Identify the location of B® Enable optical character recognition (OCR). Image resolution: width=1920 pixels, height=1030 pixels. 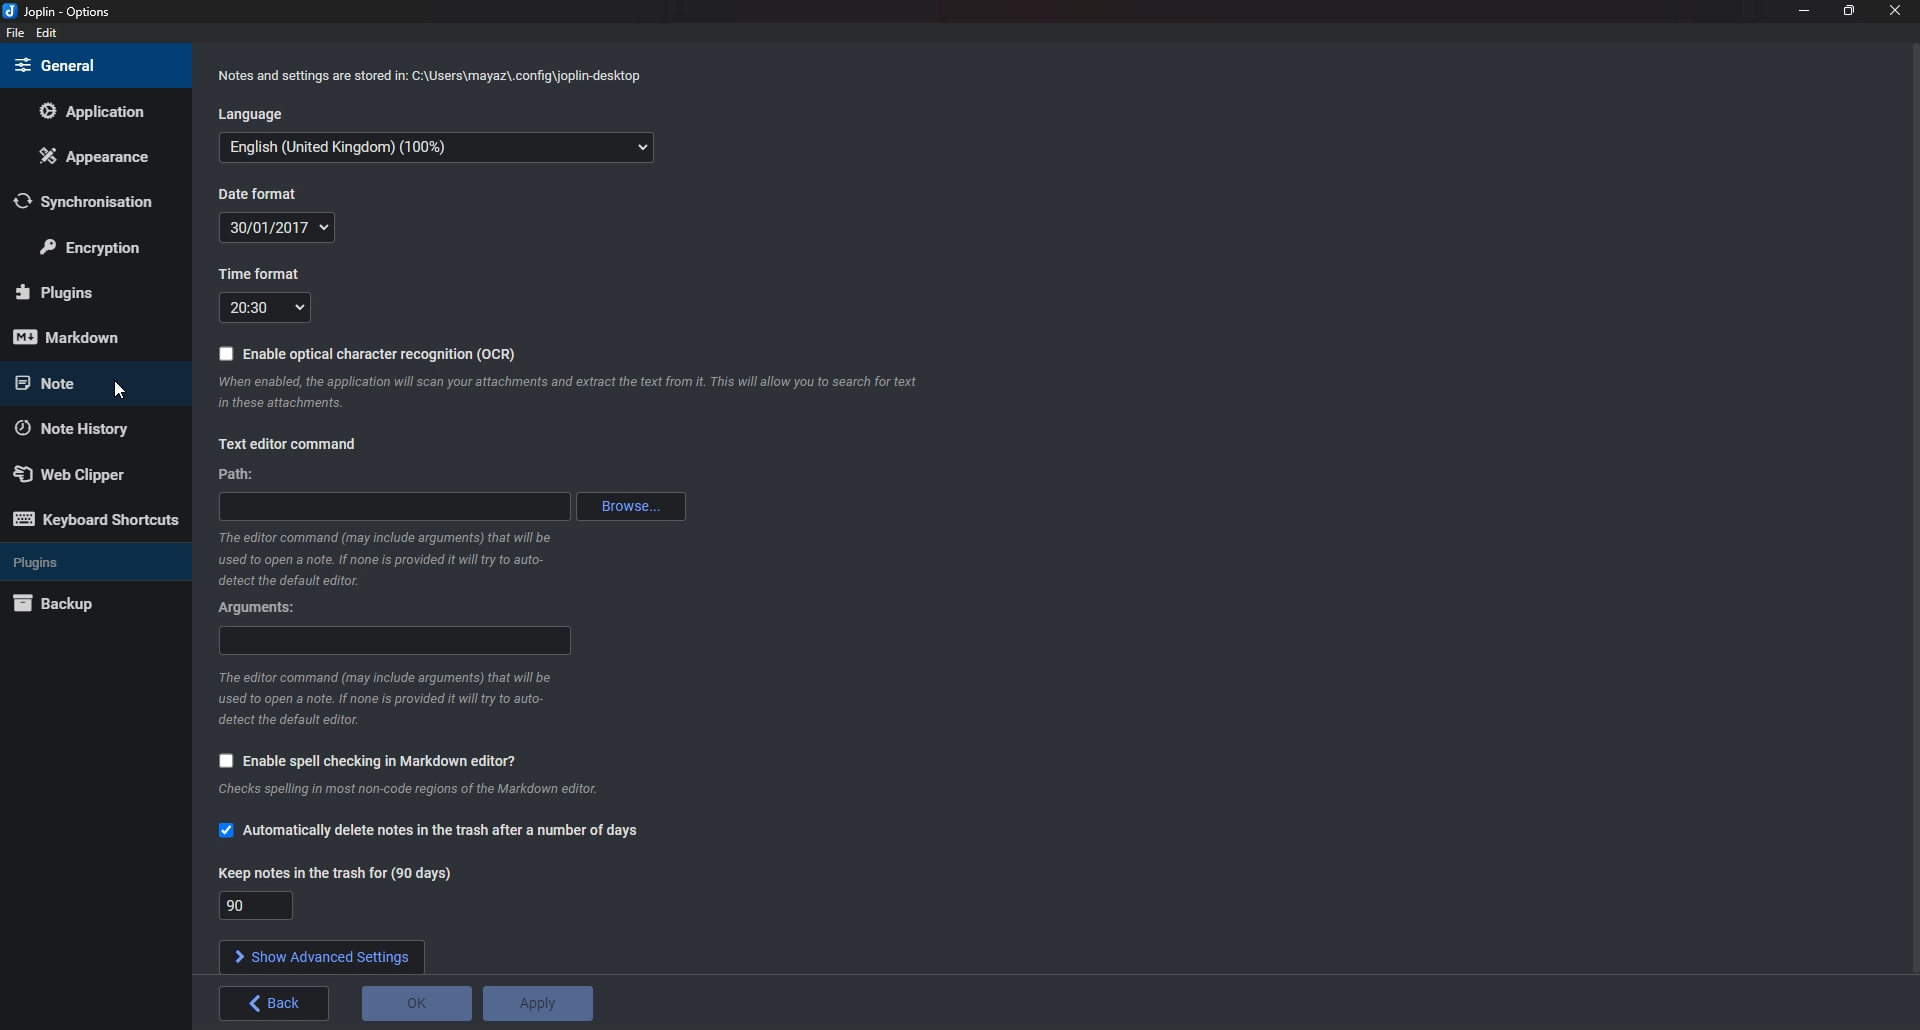
(366, 353).